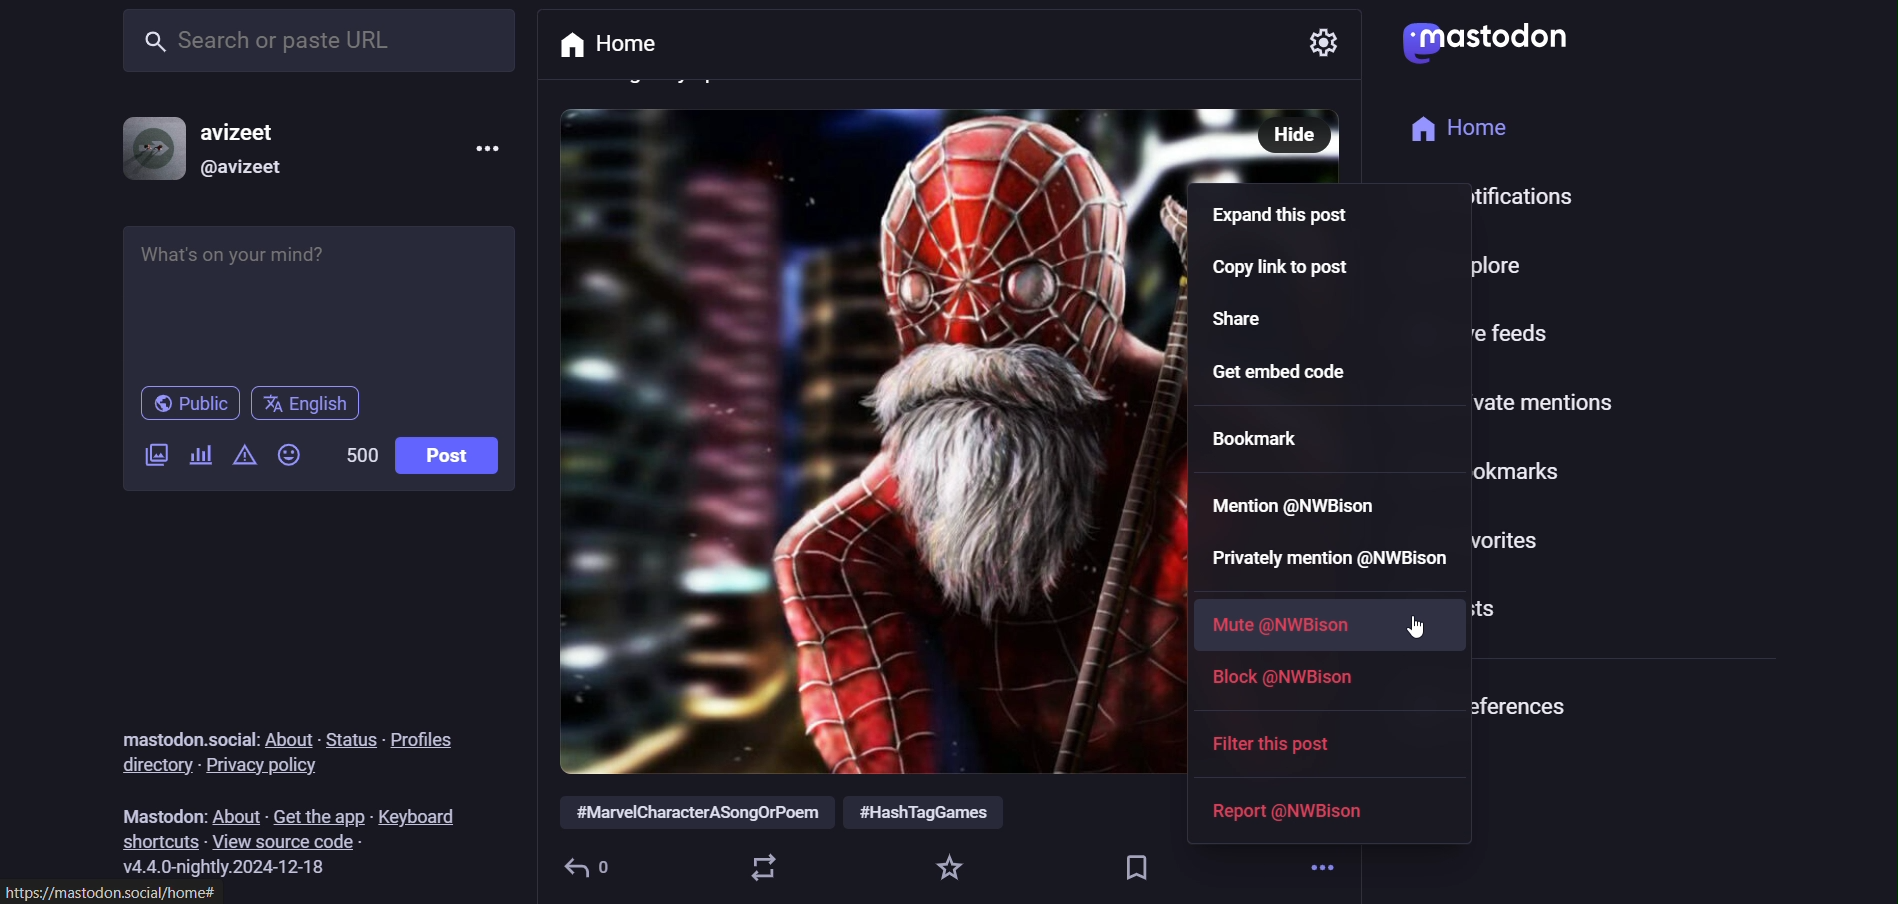 The image size is (1898, 904). I want to click on text, so click(155, 815).